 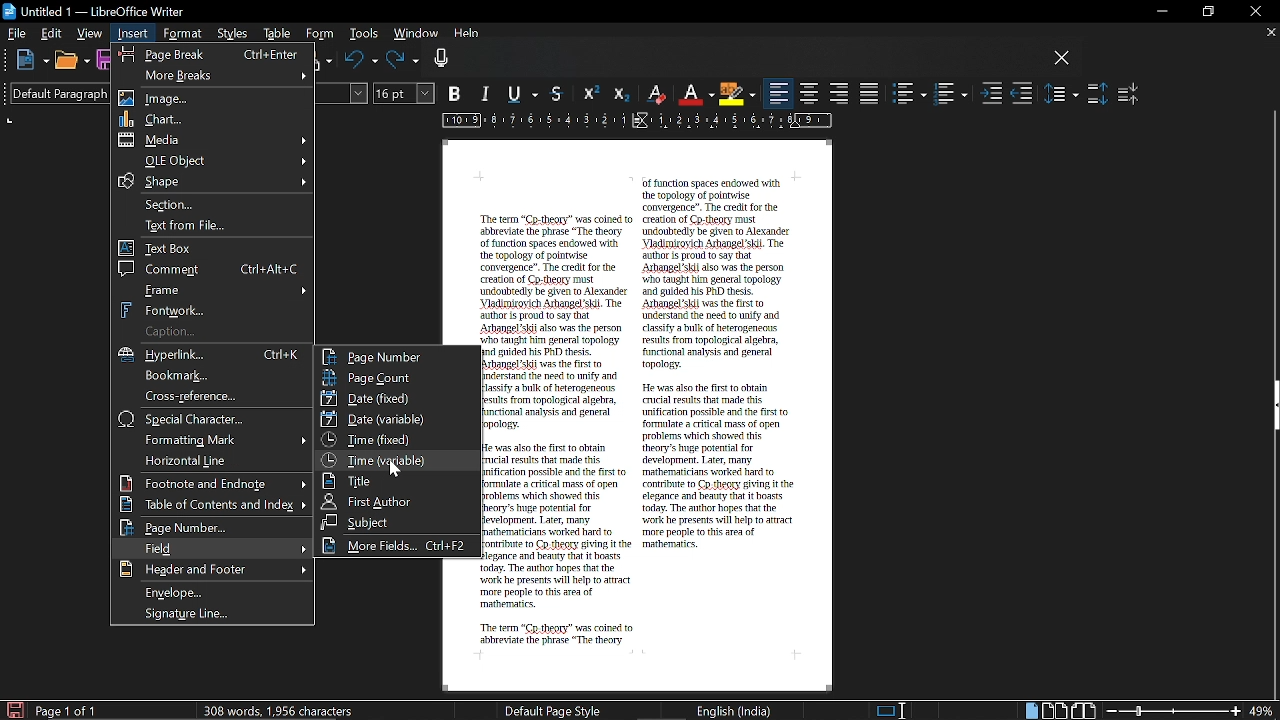 I want to click on Italic, so click(x=487, y=95).